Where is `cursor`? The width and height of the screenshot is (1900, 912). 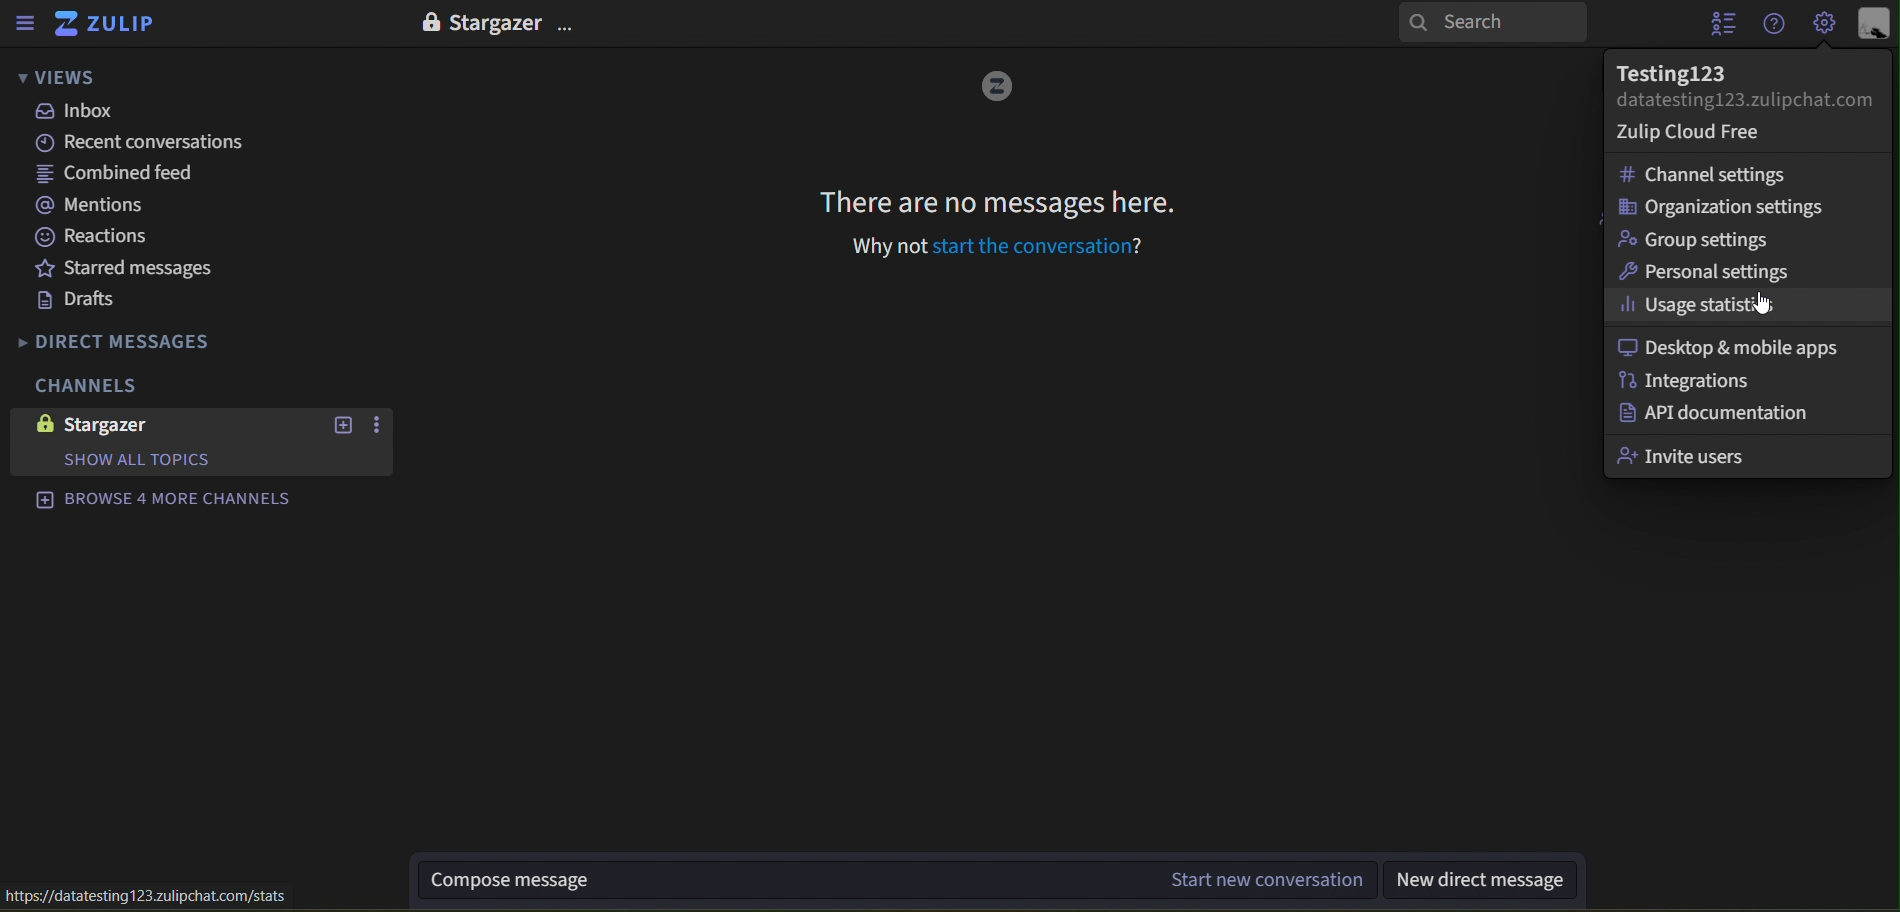
cursor is located at coordinates (1760, 305).